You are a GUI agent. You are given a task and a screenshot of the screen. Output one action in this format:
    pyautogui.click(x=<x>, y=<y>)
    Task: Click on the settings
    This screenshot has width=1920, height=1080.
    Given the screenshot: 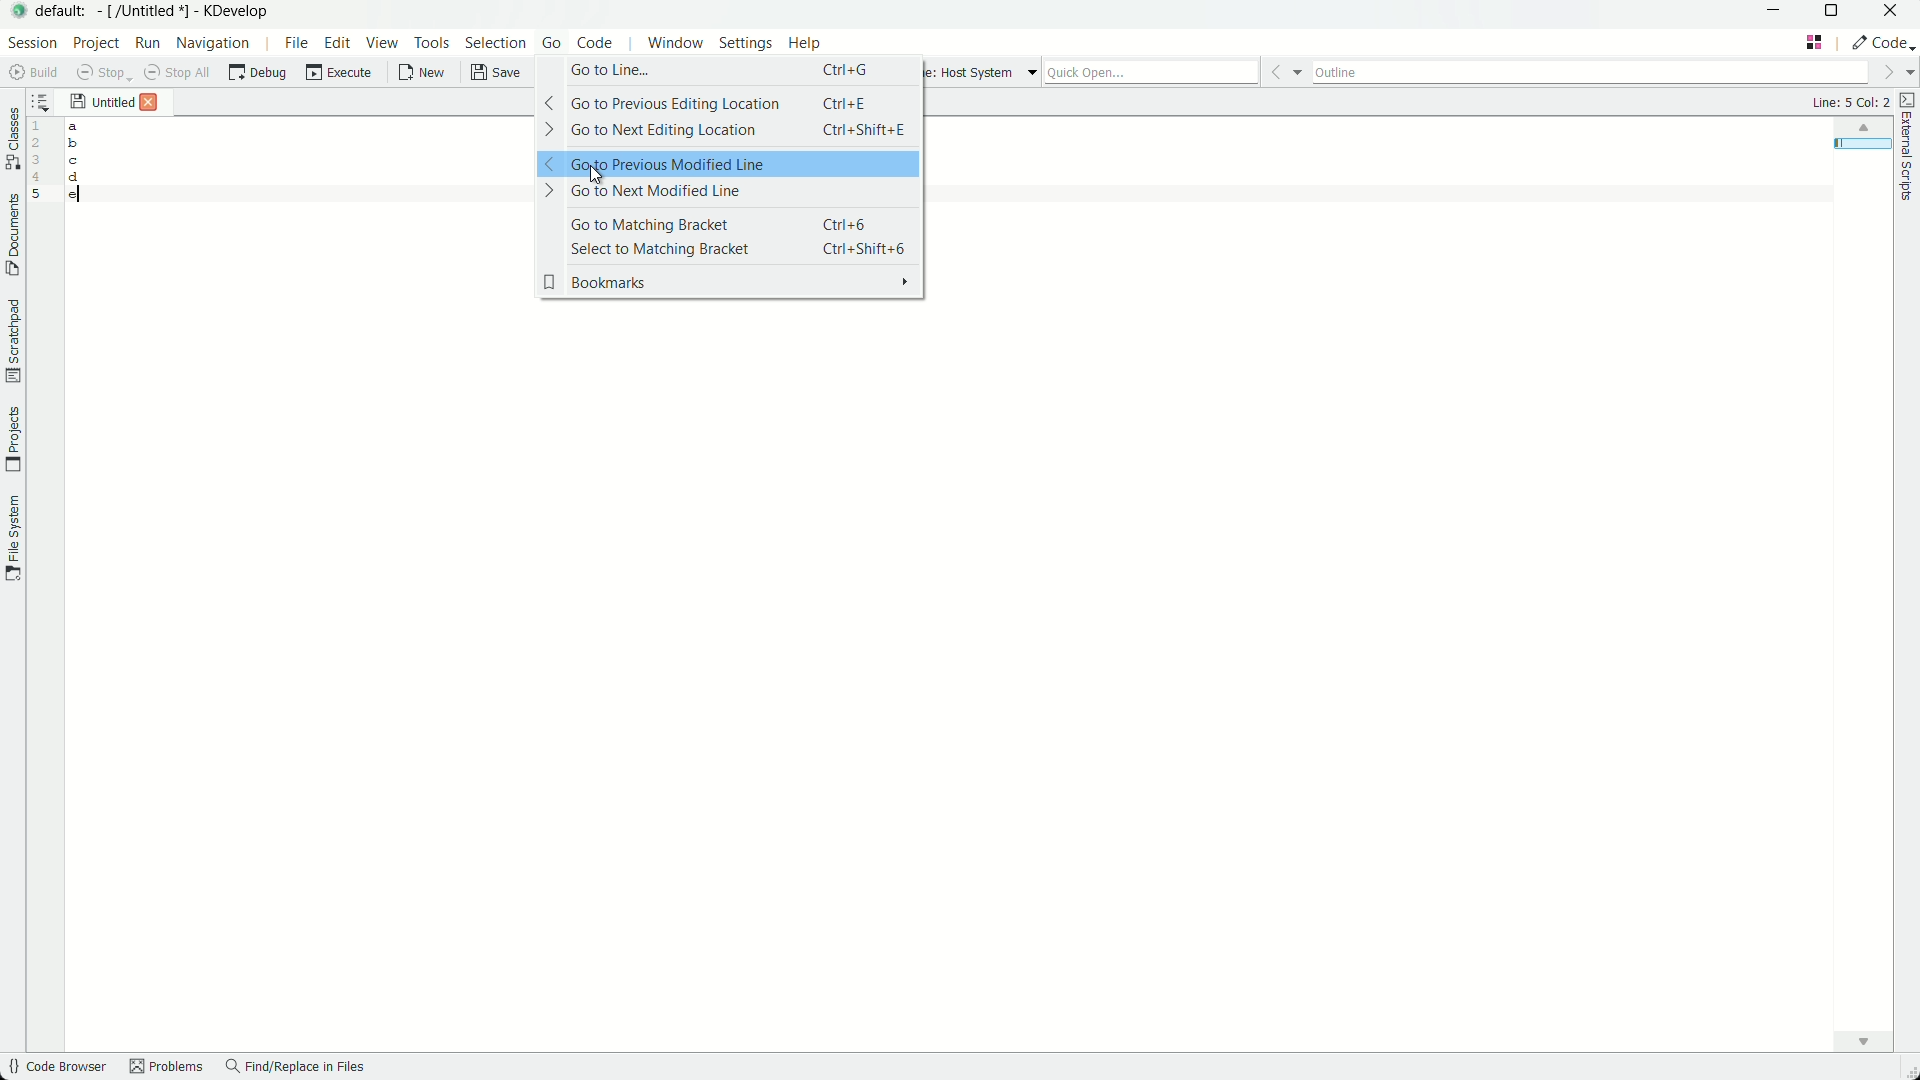 What is the action you would take?
    pyautogui.click(x=742, y=46)
    